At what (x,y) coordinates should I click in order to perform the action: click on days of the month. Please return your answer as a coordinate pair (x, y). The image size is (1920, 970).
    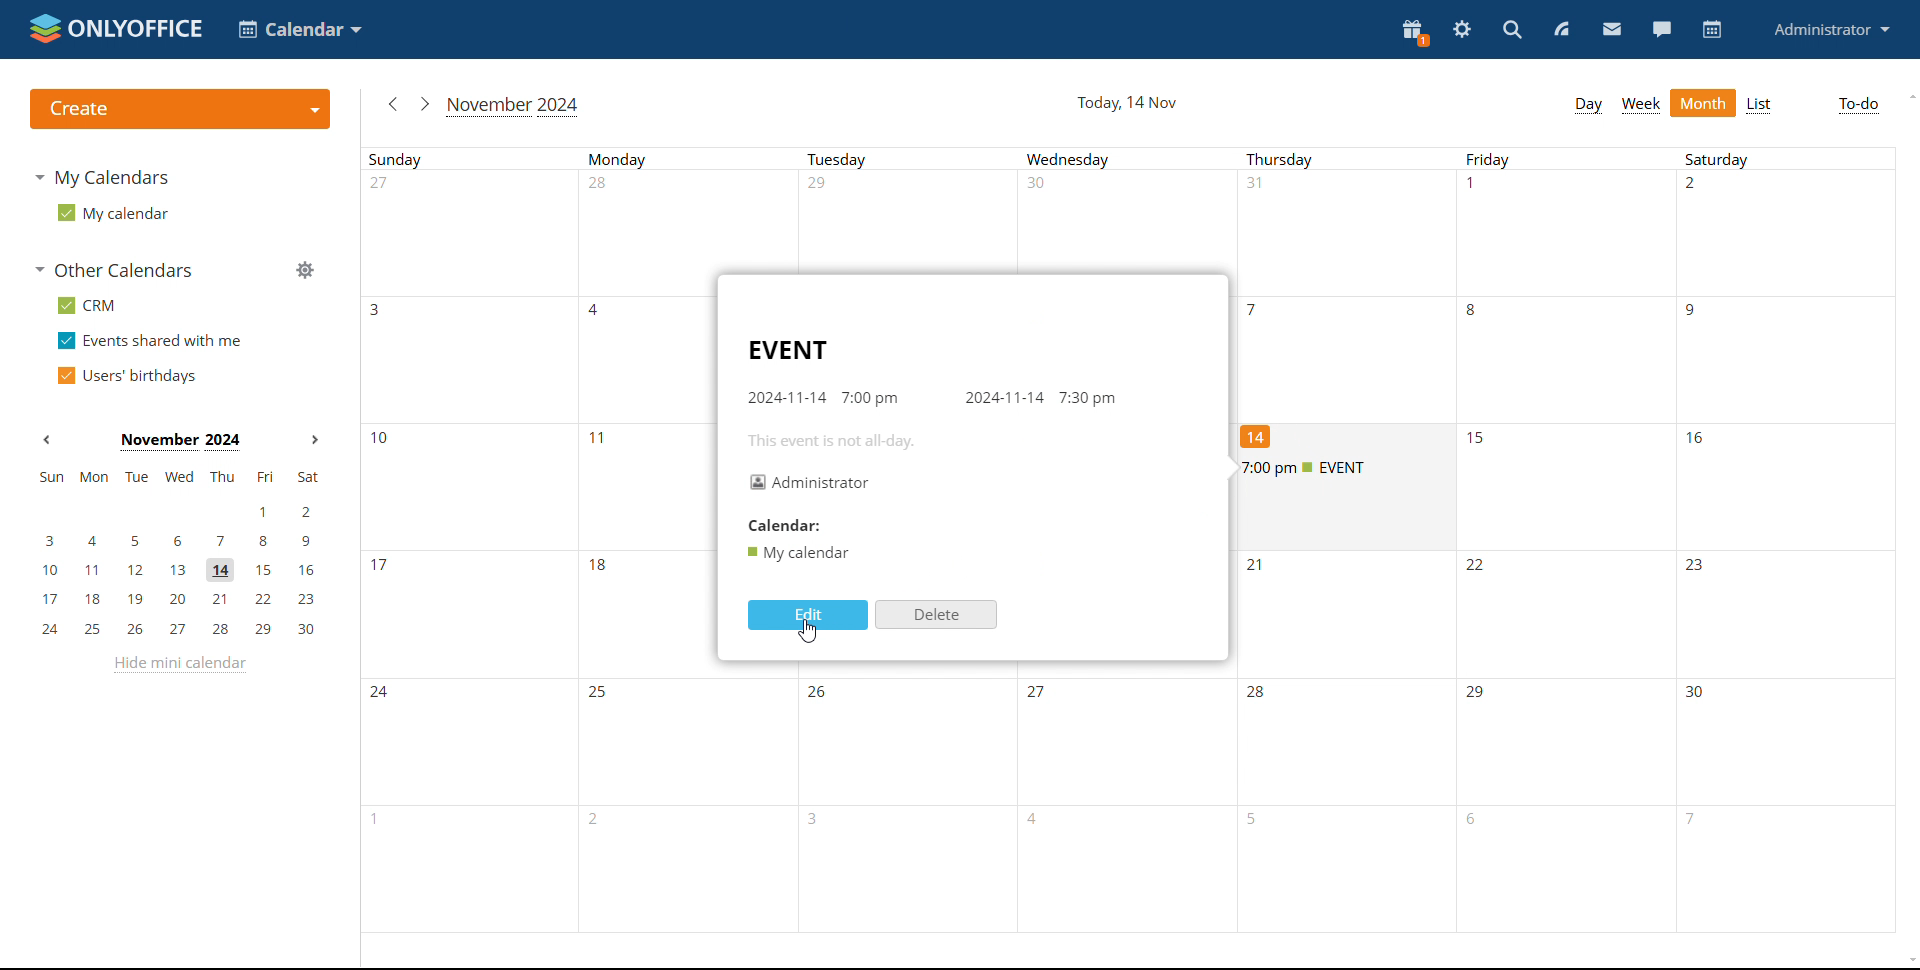
    Looking at the image, I should click on (1343, 803).